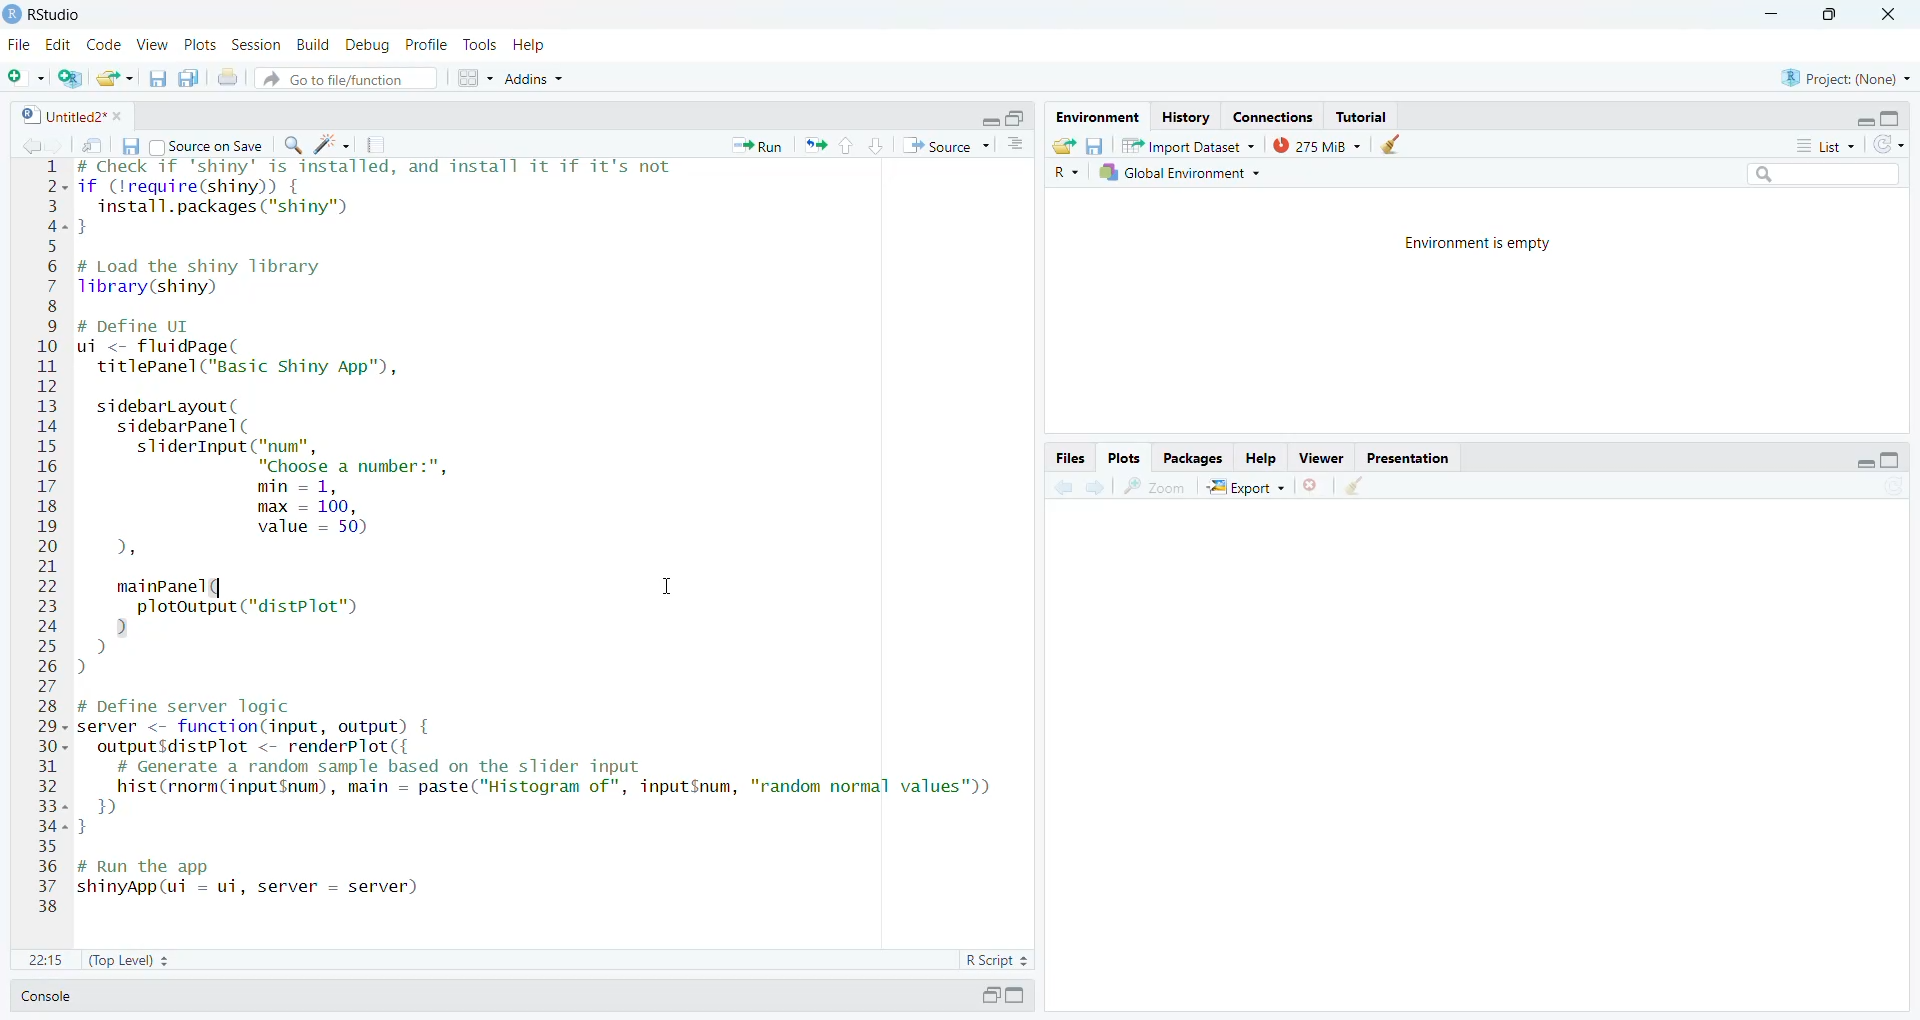 This screenshot has height=1020, width=1920. What do you see at coordinates (122, 115) in the screenshot?
I see `close` at bounding box center [122, 115].